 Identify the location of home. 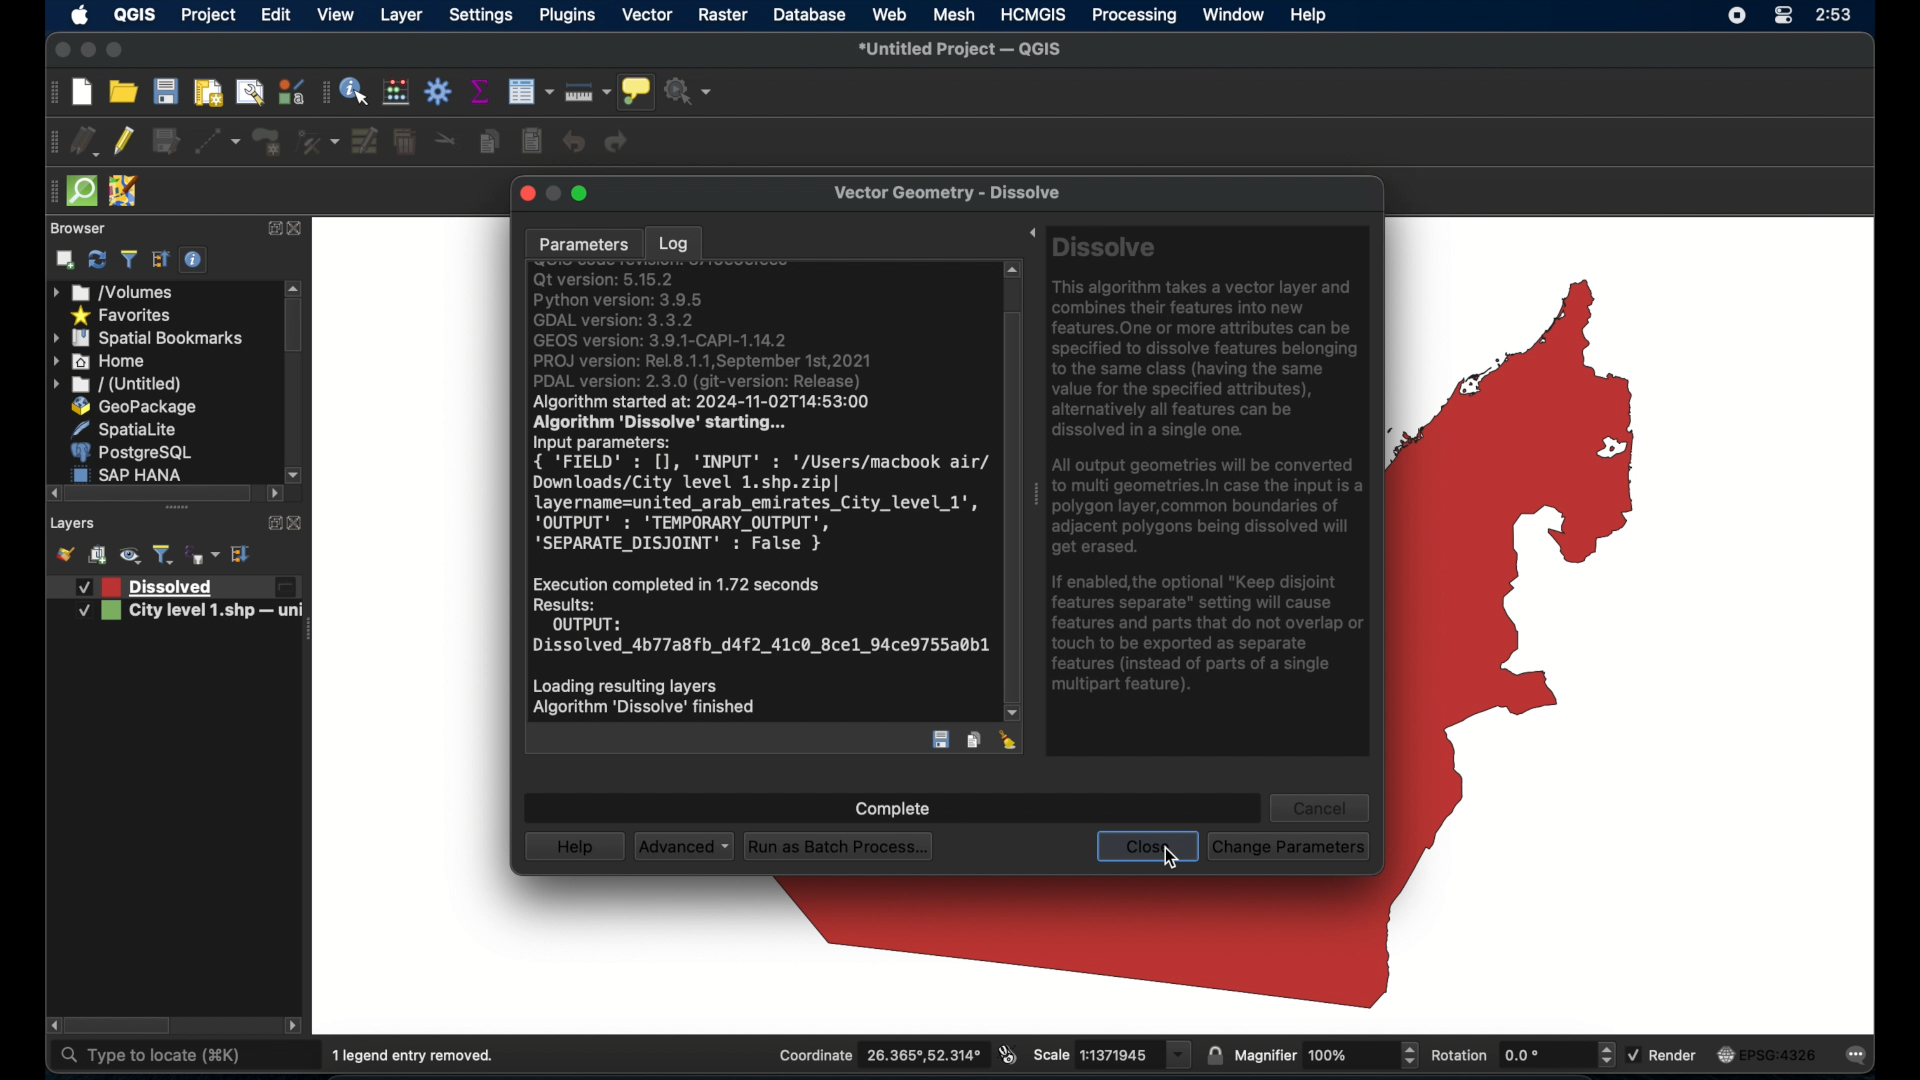
(102, 361).